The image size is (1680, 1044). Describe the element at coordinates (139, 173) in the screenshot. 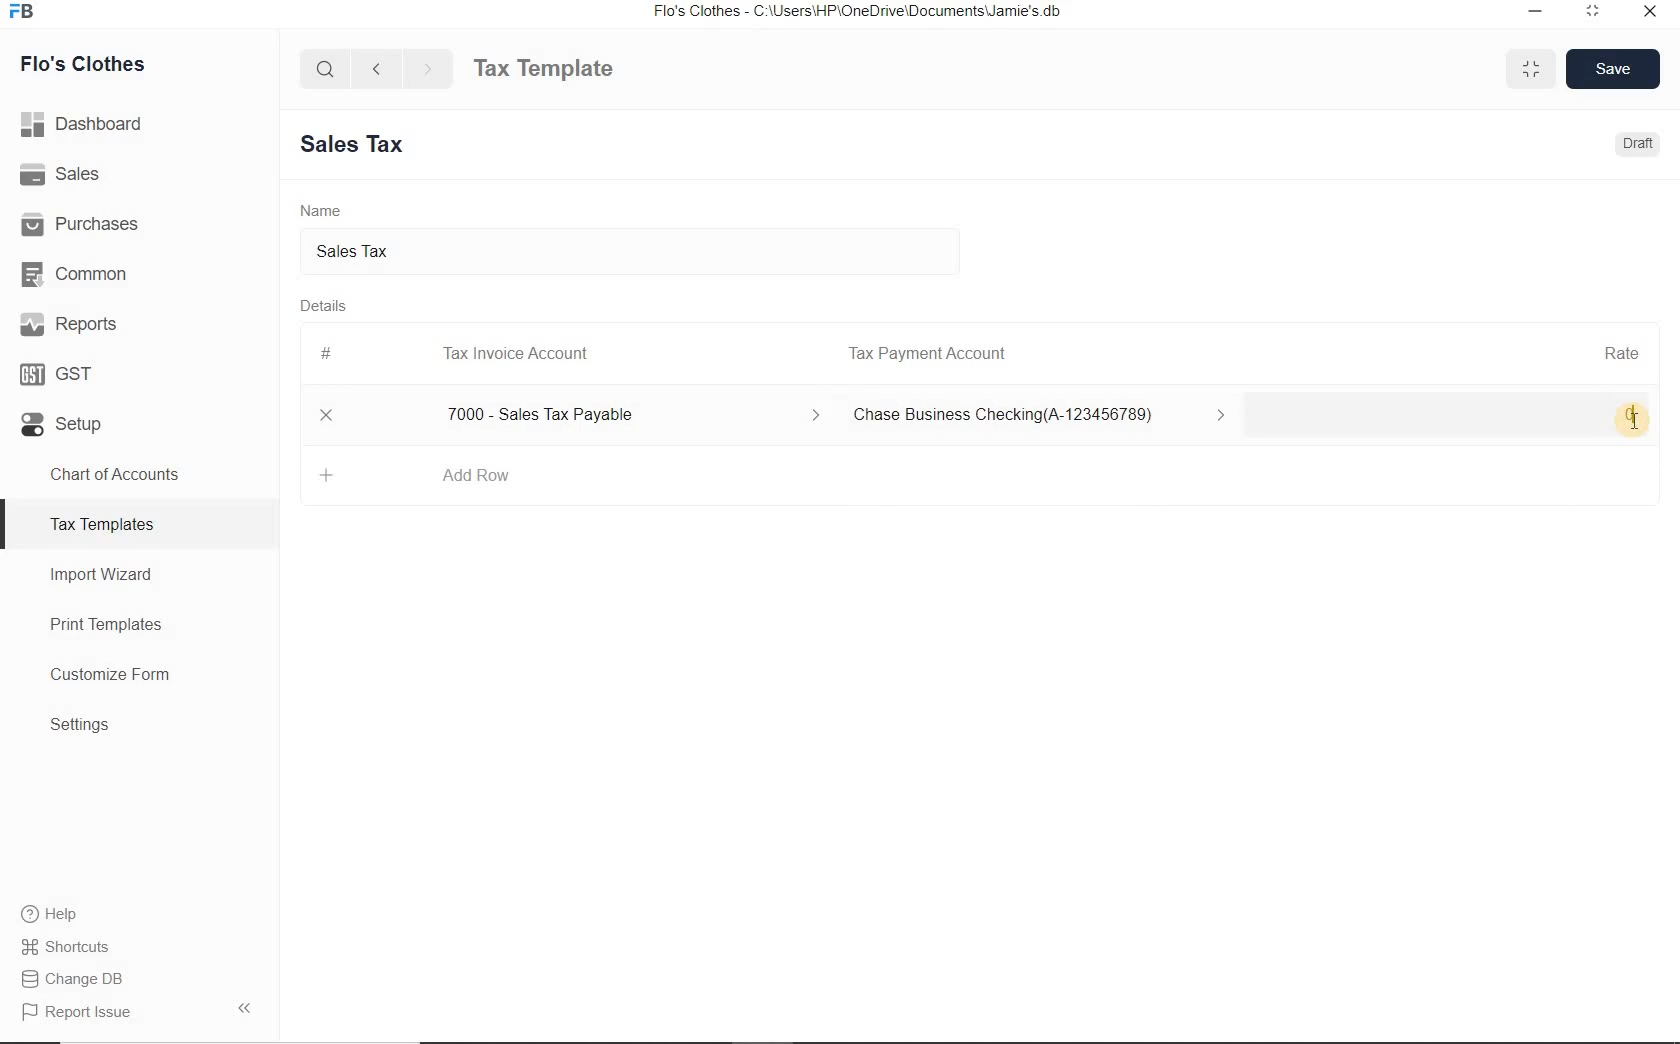

I see `Sales` at that location.